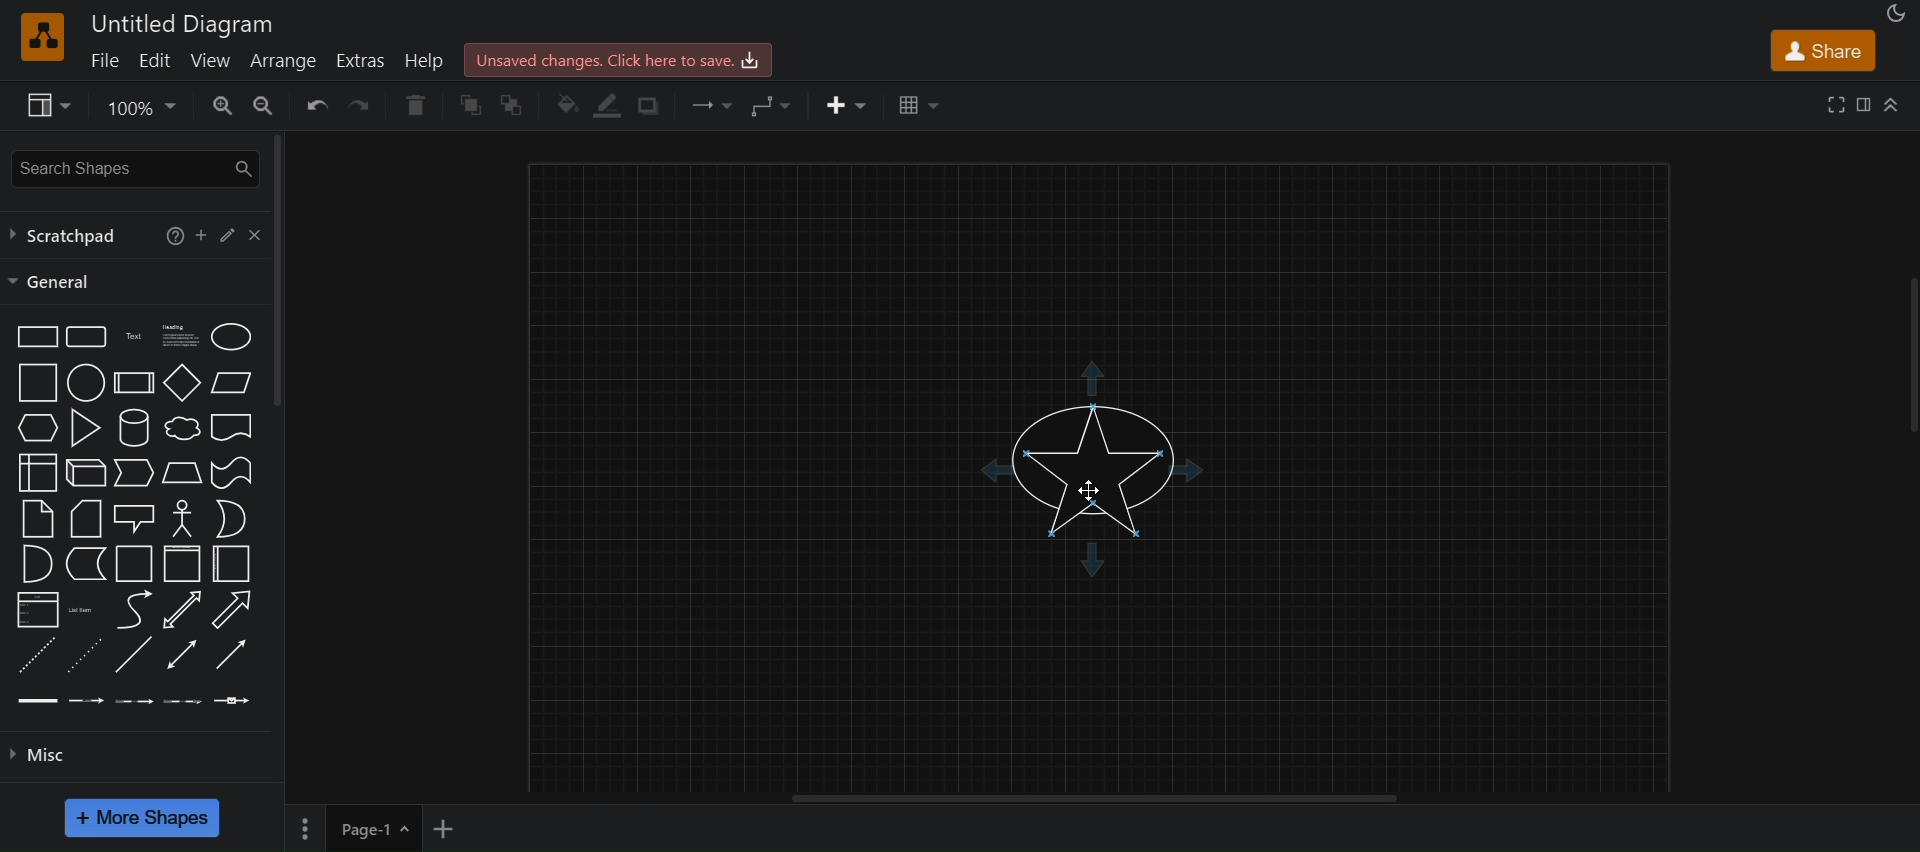  Describe the element at coordinates (156, 60) in the screenshot. I see `edit` at that location.